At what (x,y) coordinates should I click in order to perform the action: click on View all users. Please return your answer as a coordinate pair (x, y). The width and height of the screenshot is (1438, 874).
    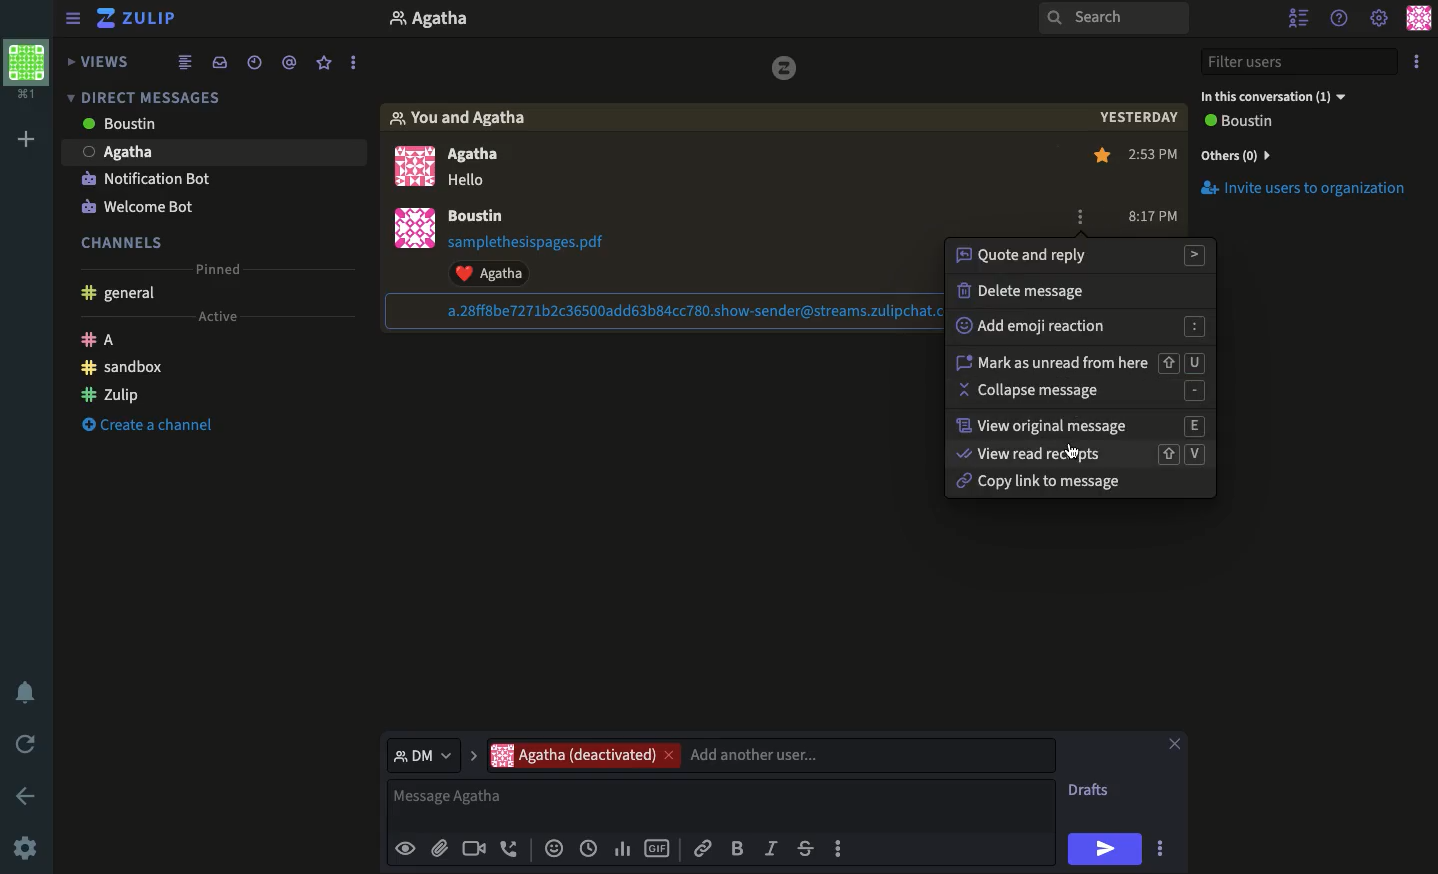
    Looking at the image, I should click on (1256, 123).